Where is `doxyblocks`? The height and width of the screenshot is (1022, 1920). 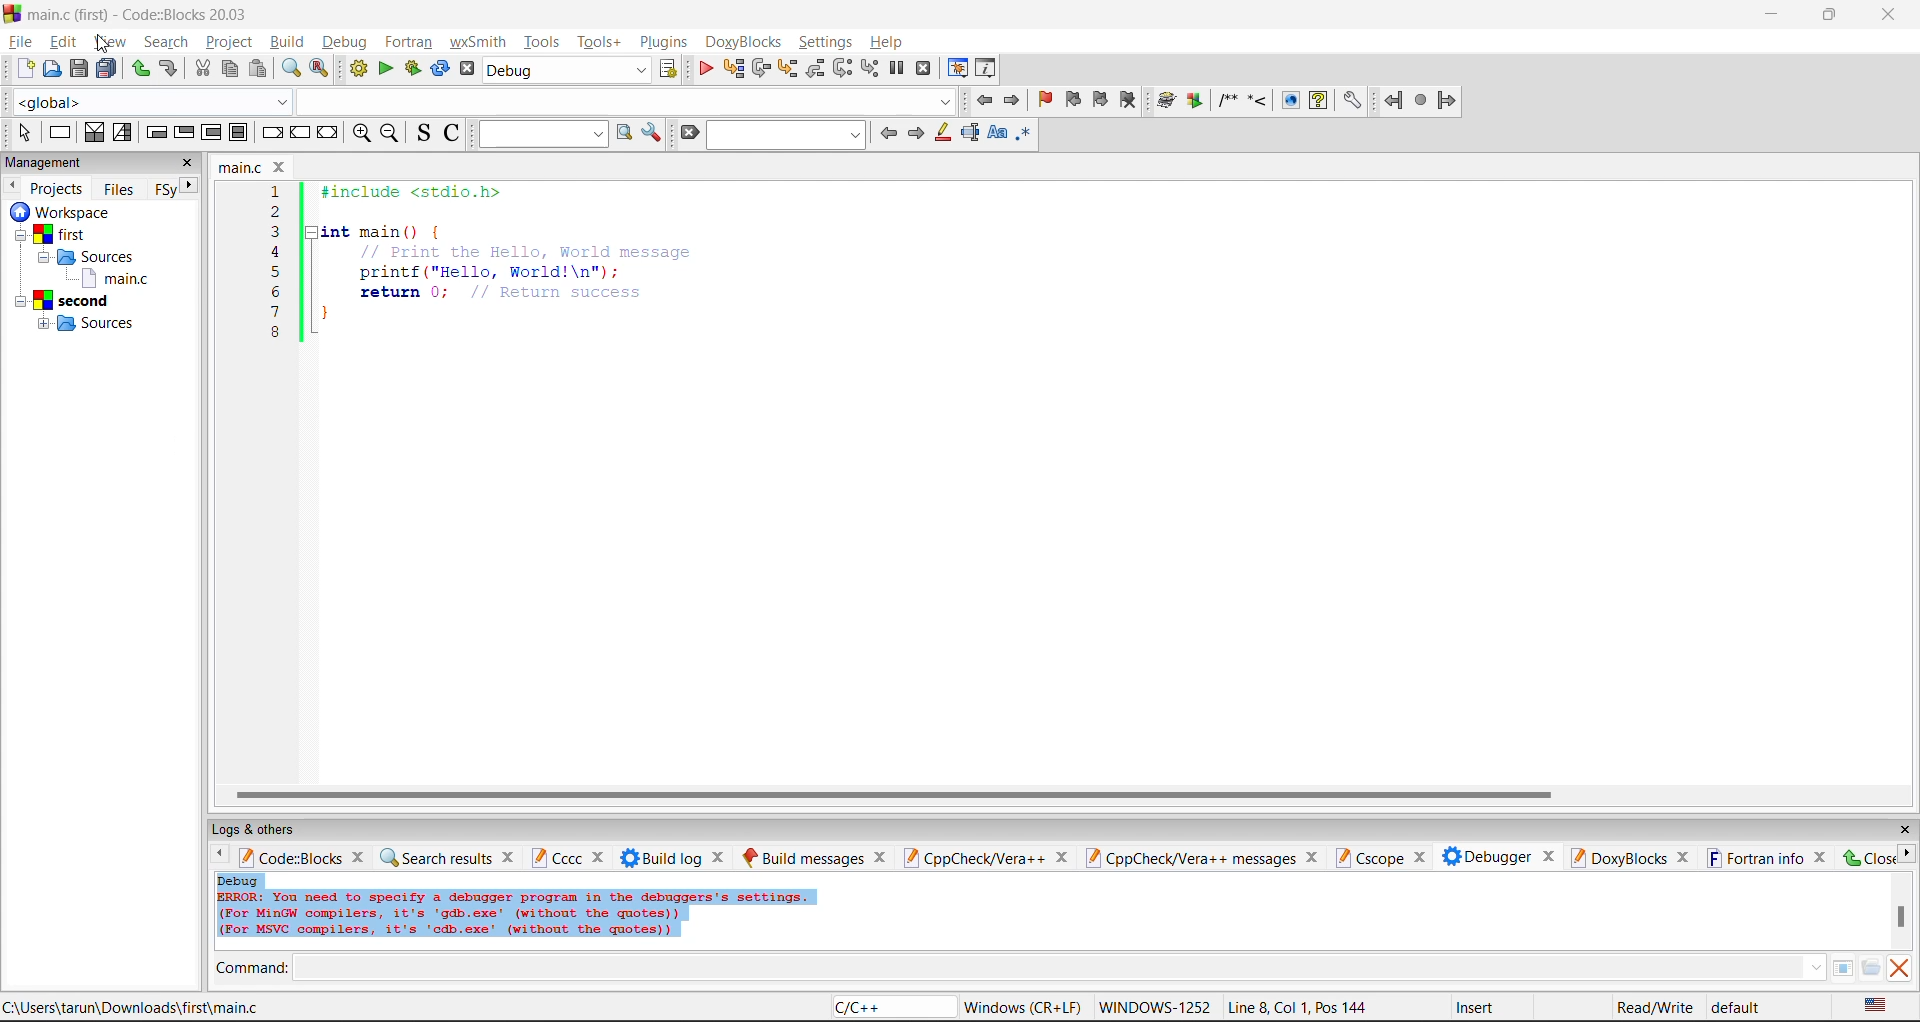 doxyblocks is located at coordinates (1635, 856).